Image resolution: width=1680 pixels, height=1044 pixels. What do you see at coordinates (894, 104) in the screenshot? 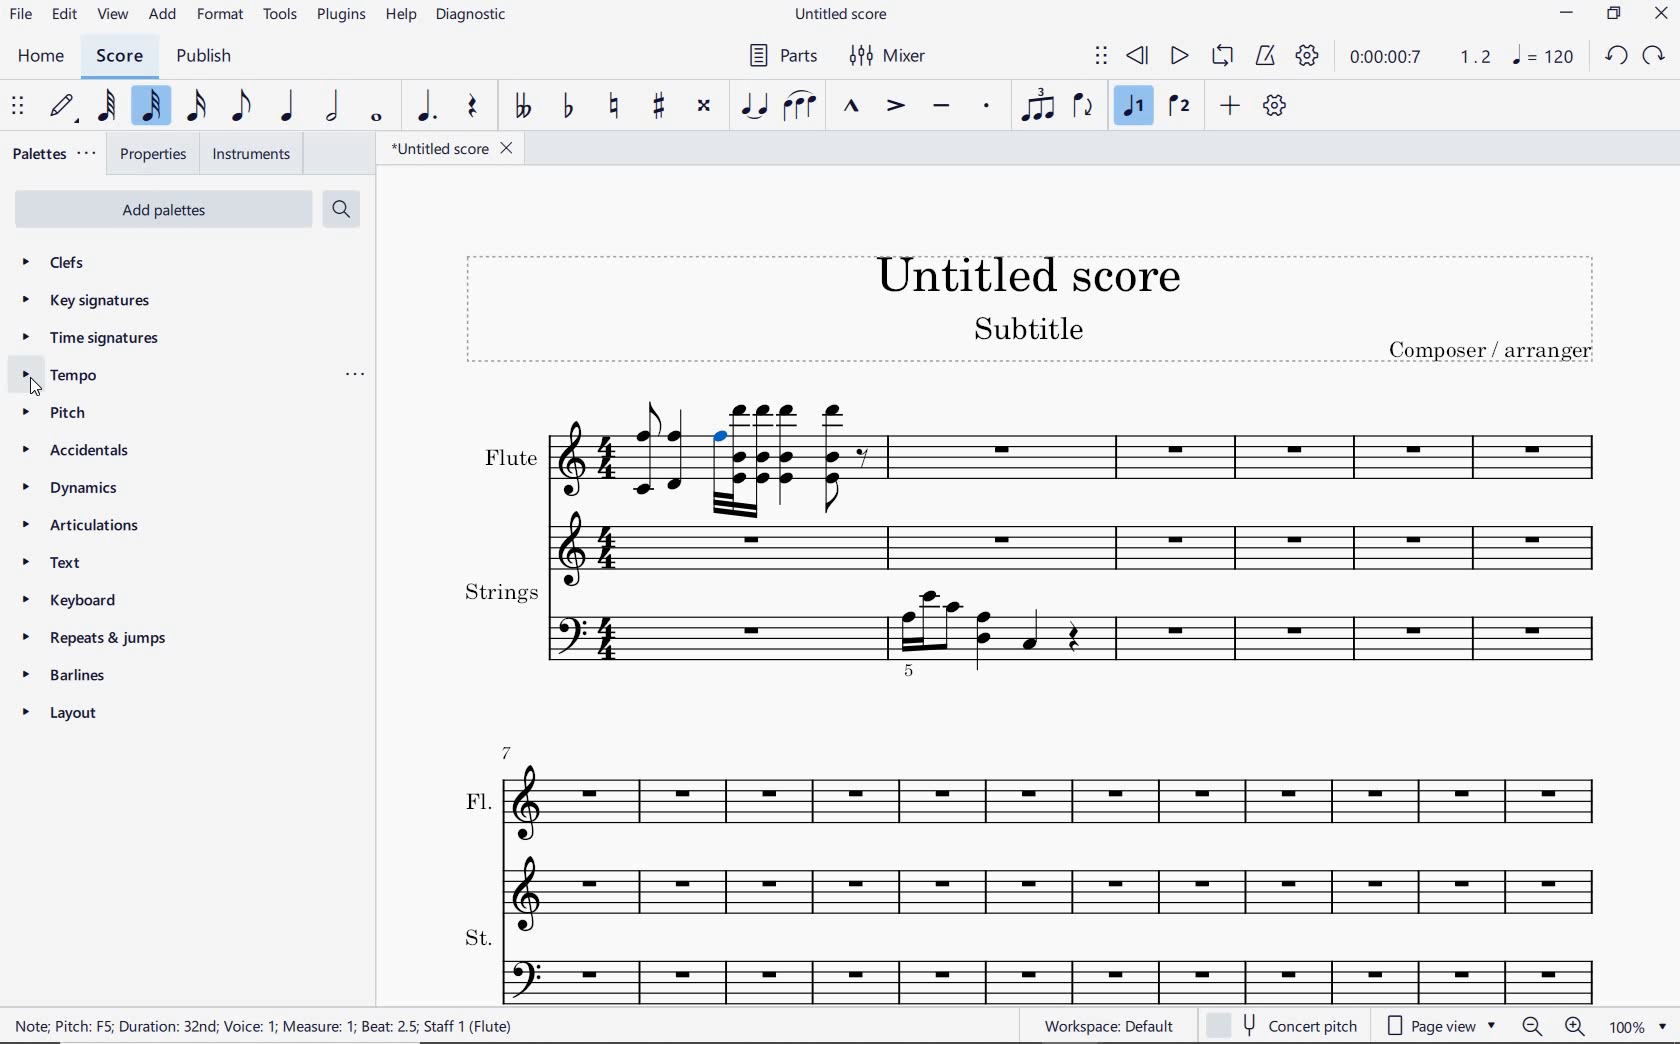
I see `ACCENT` at bounding box center [894, 104].